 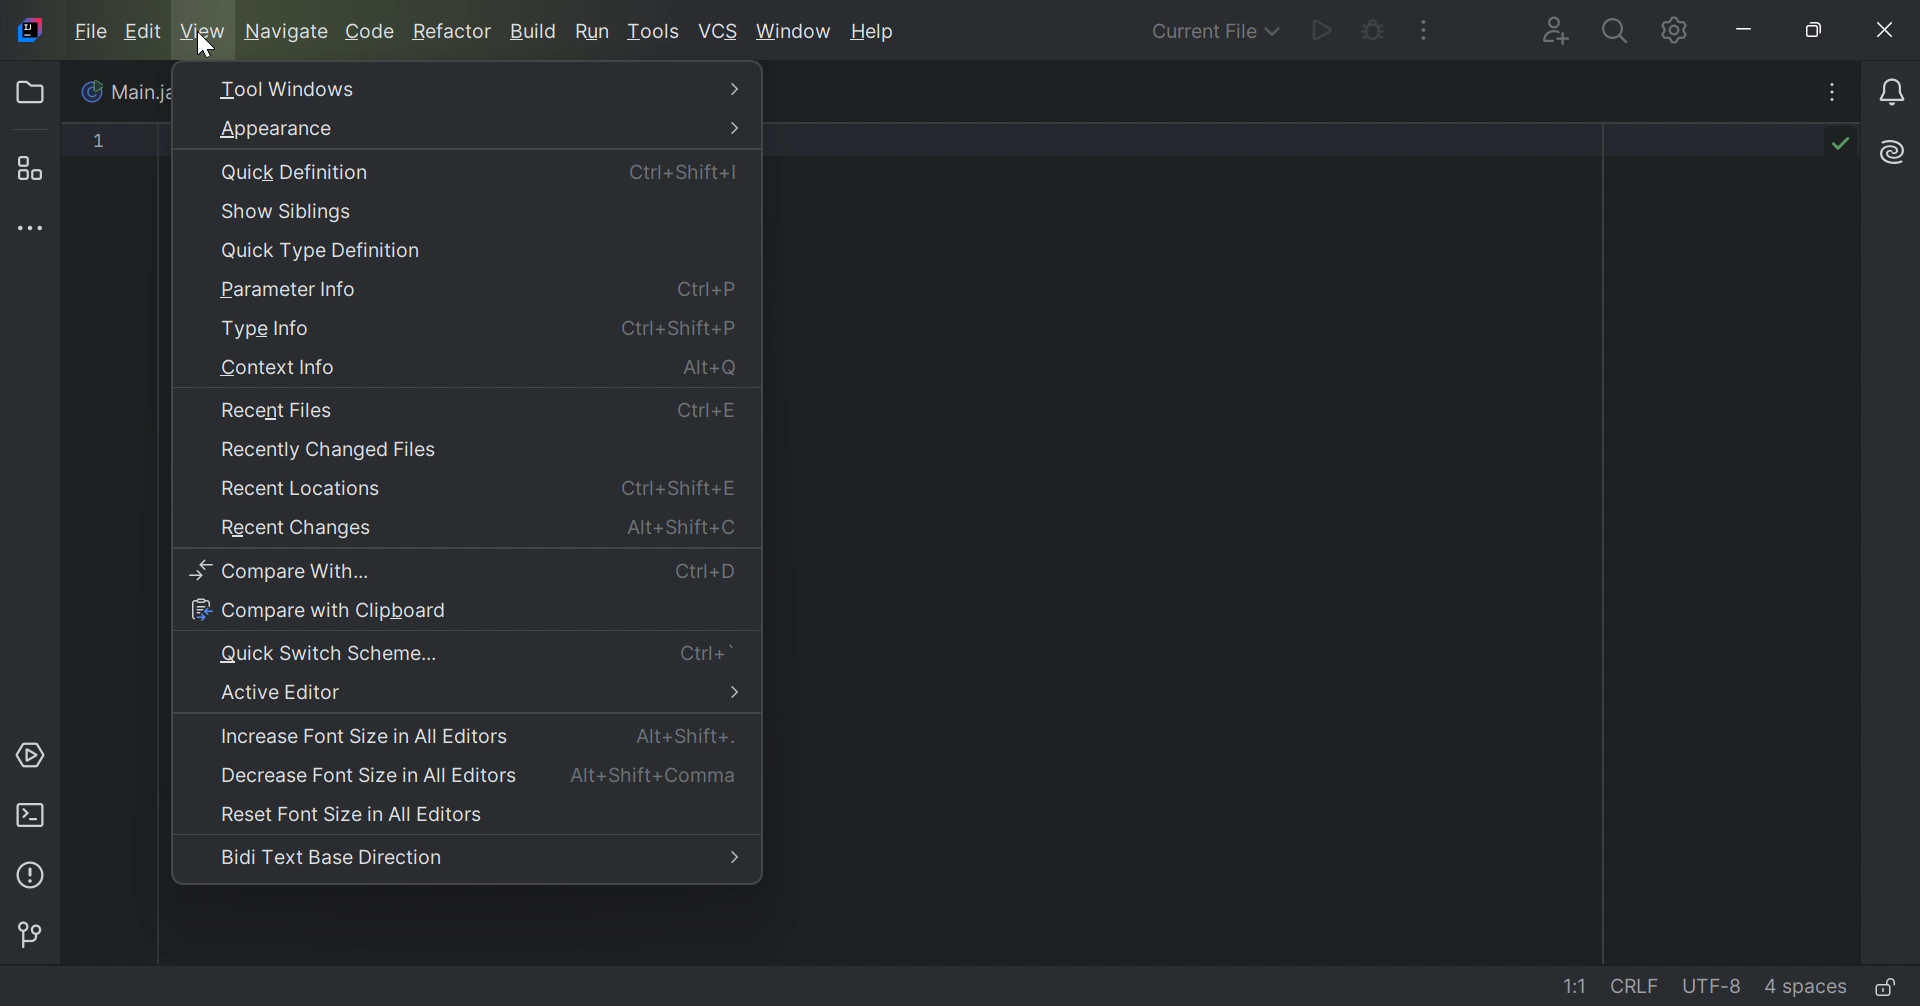 I want to click on 1, so click(x=101, y=145).